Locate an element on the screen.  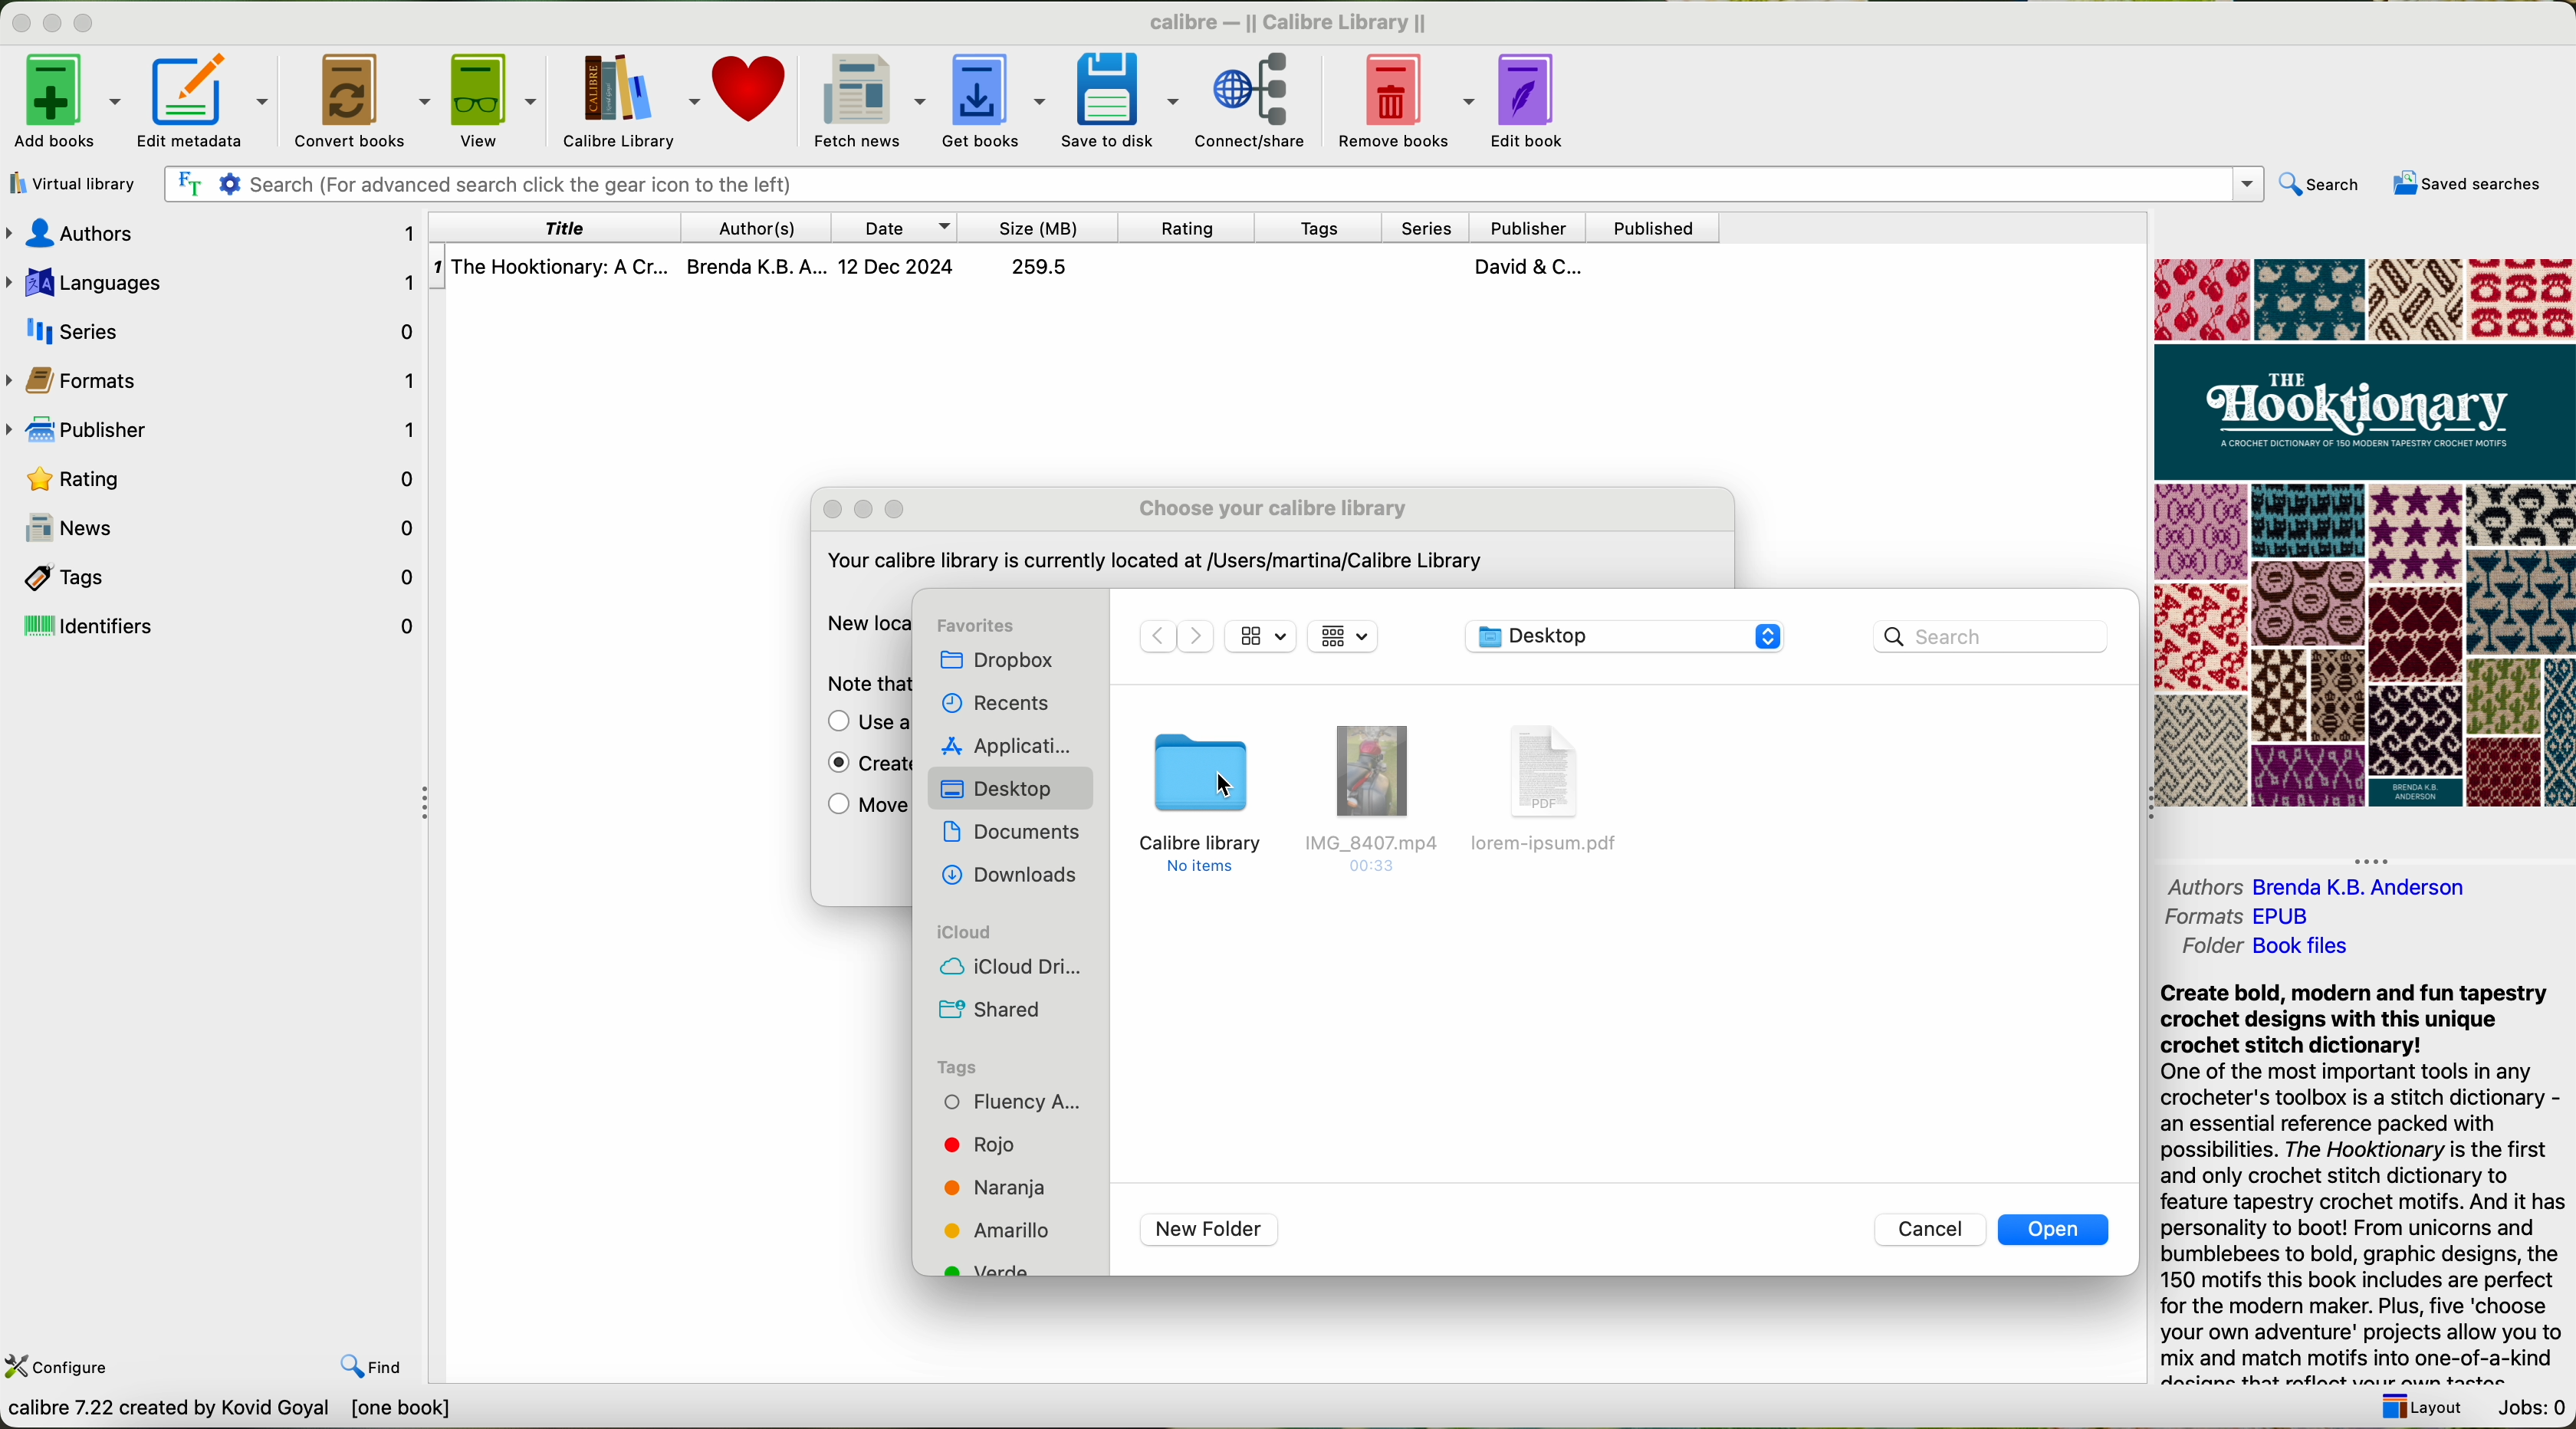
donate is located at coordinates (755, 92).